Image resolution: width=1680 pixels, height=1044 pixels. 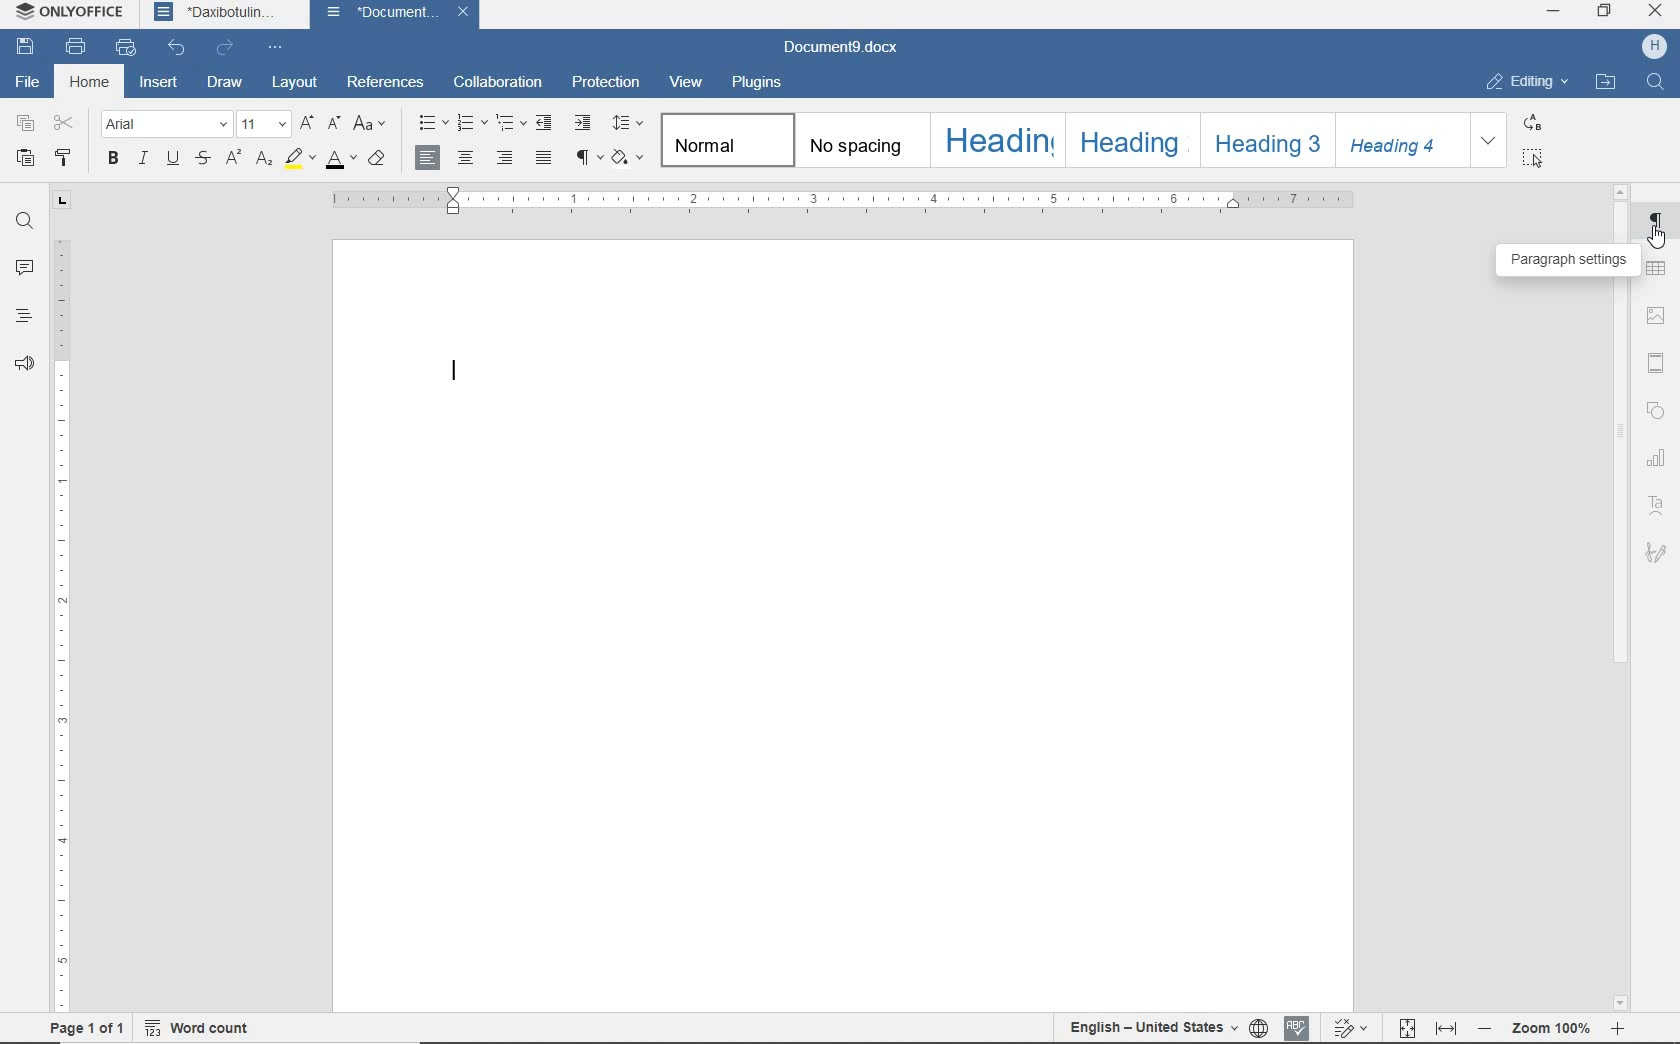 I want to click on track changes, so click(x=1349, y=1027).